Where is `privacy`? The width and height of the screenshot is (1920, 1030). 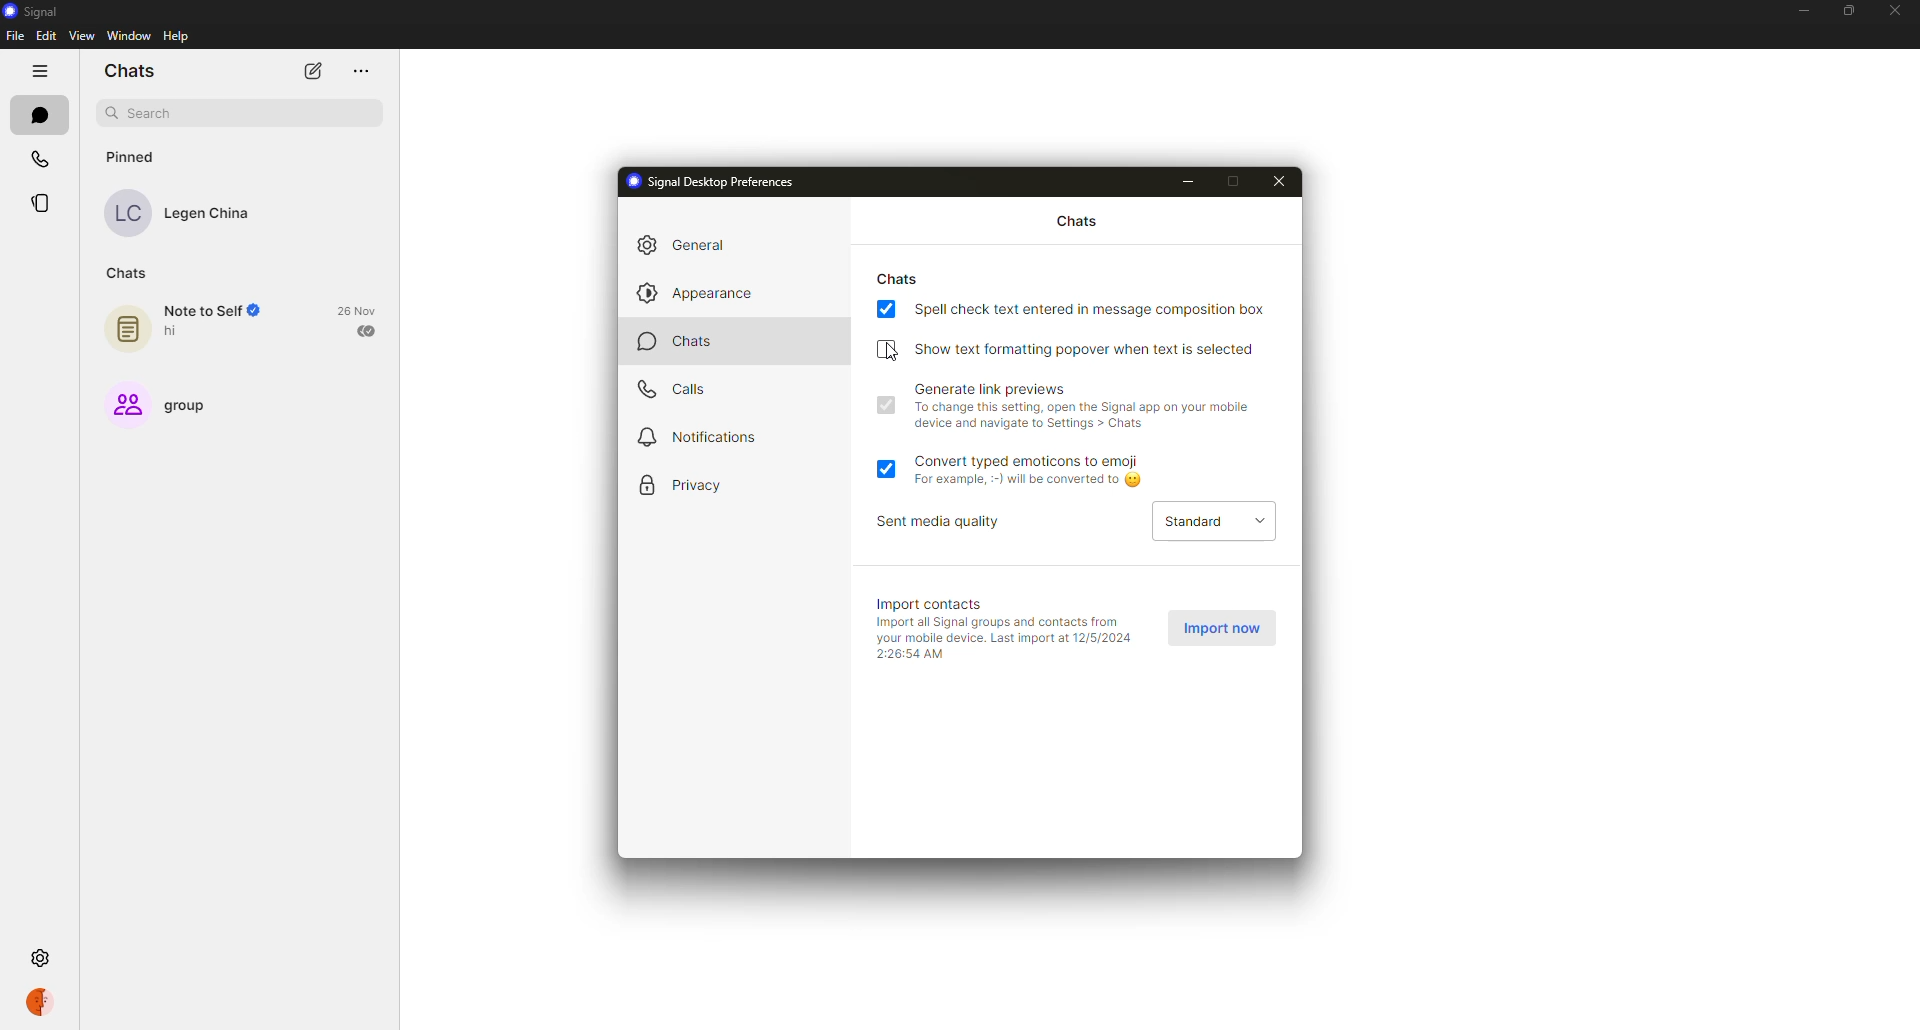 privacy is located at coordinates (692, 486).